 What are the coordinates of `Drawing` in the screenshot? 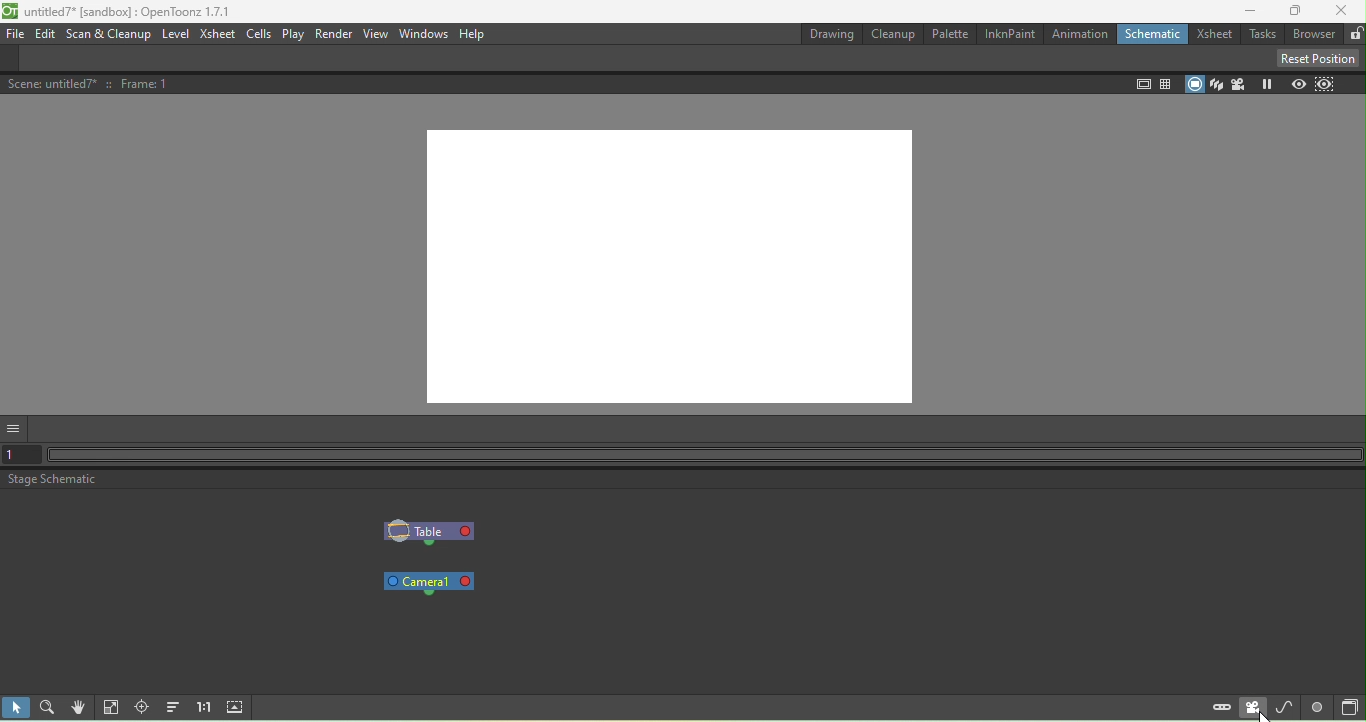 It's located at (829, 36).